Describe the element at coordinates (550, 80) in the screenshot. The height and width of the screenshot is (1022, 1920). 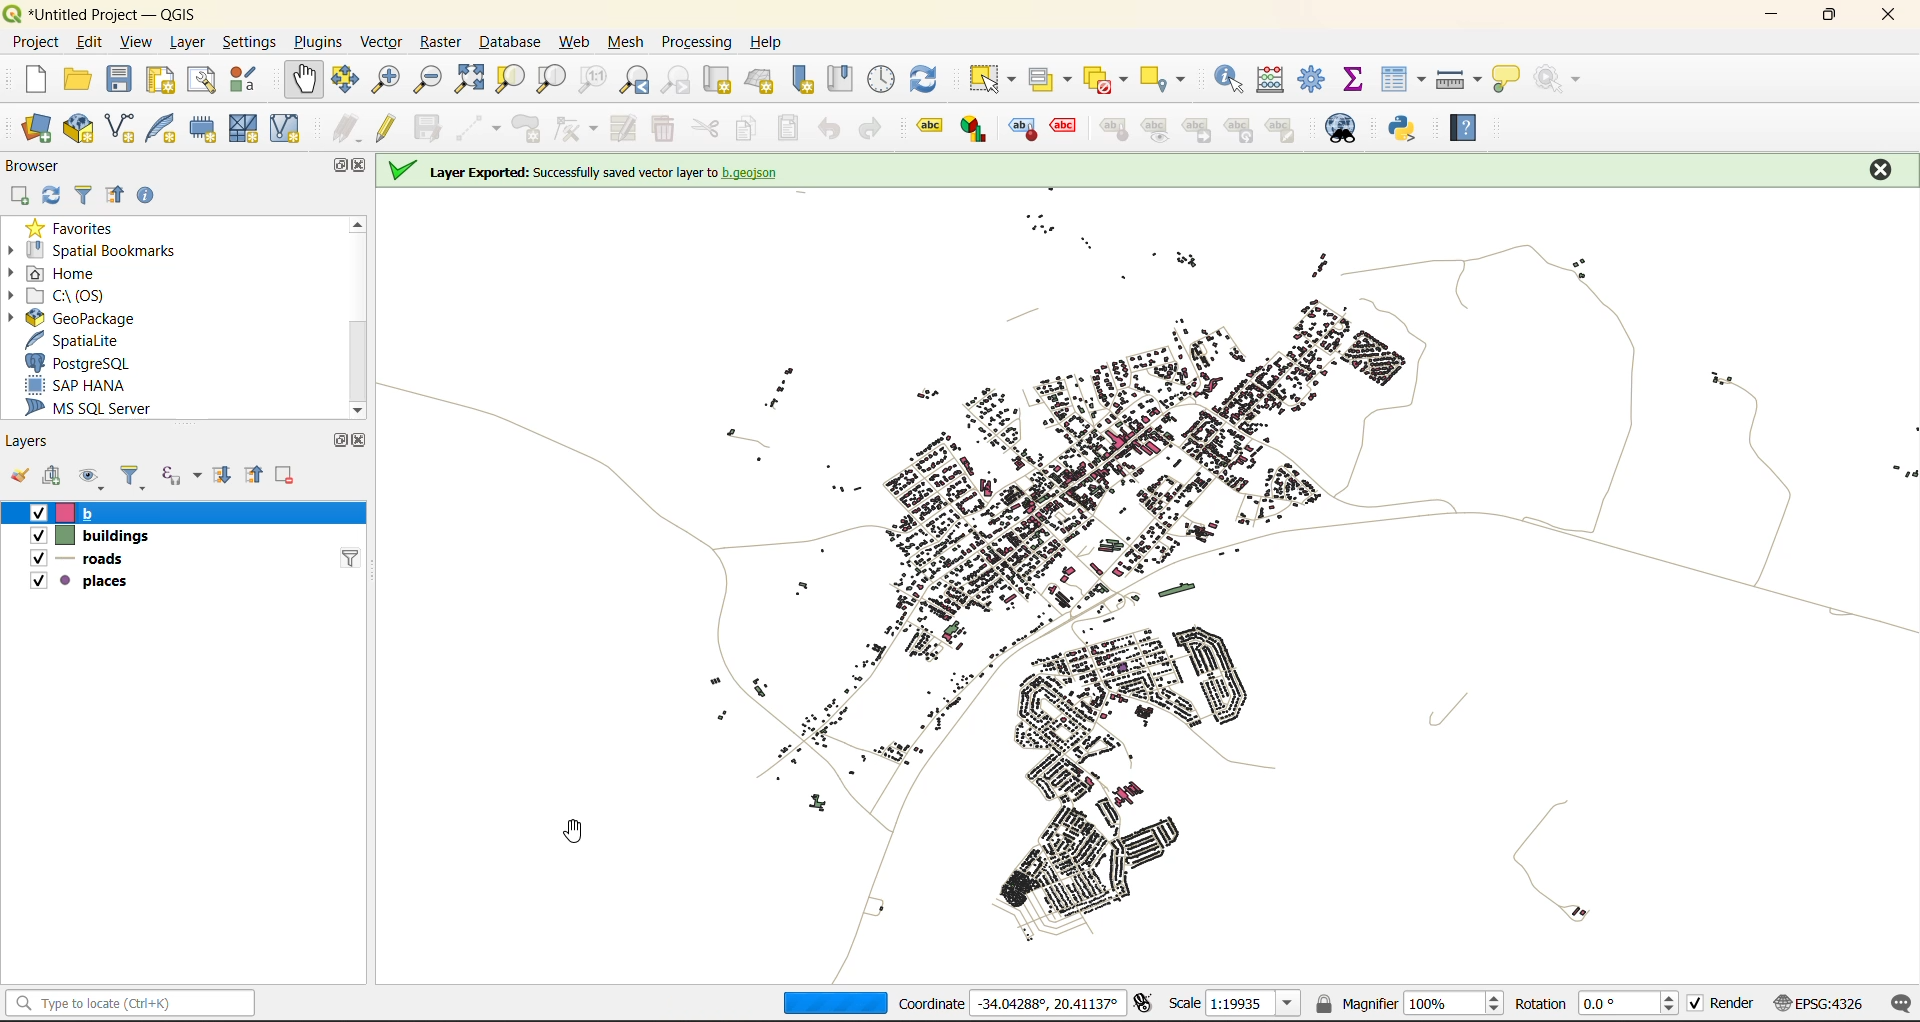
I see `zoom layer` at that location.